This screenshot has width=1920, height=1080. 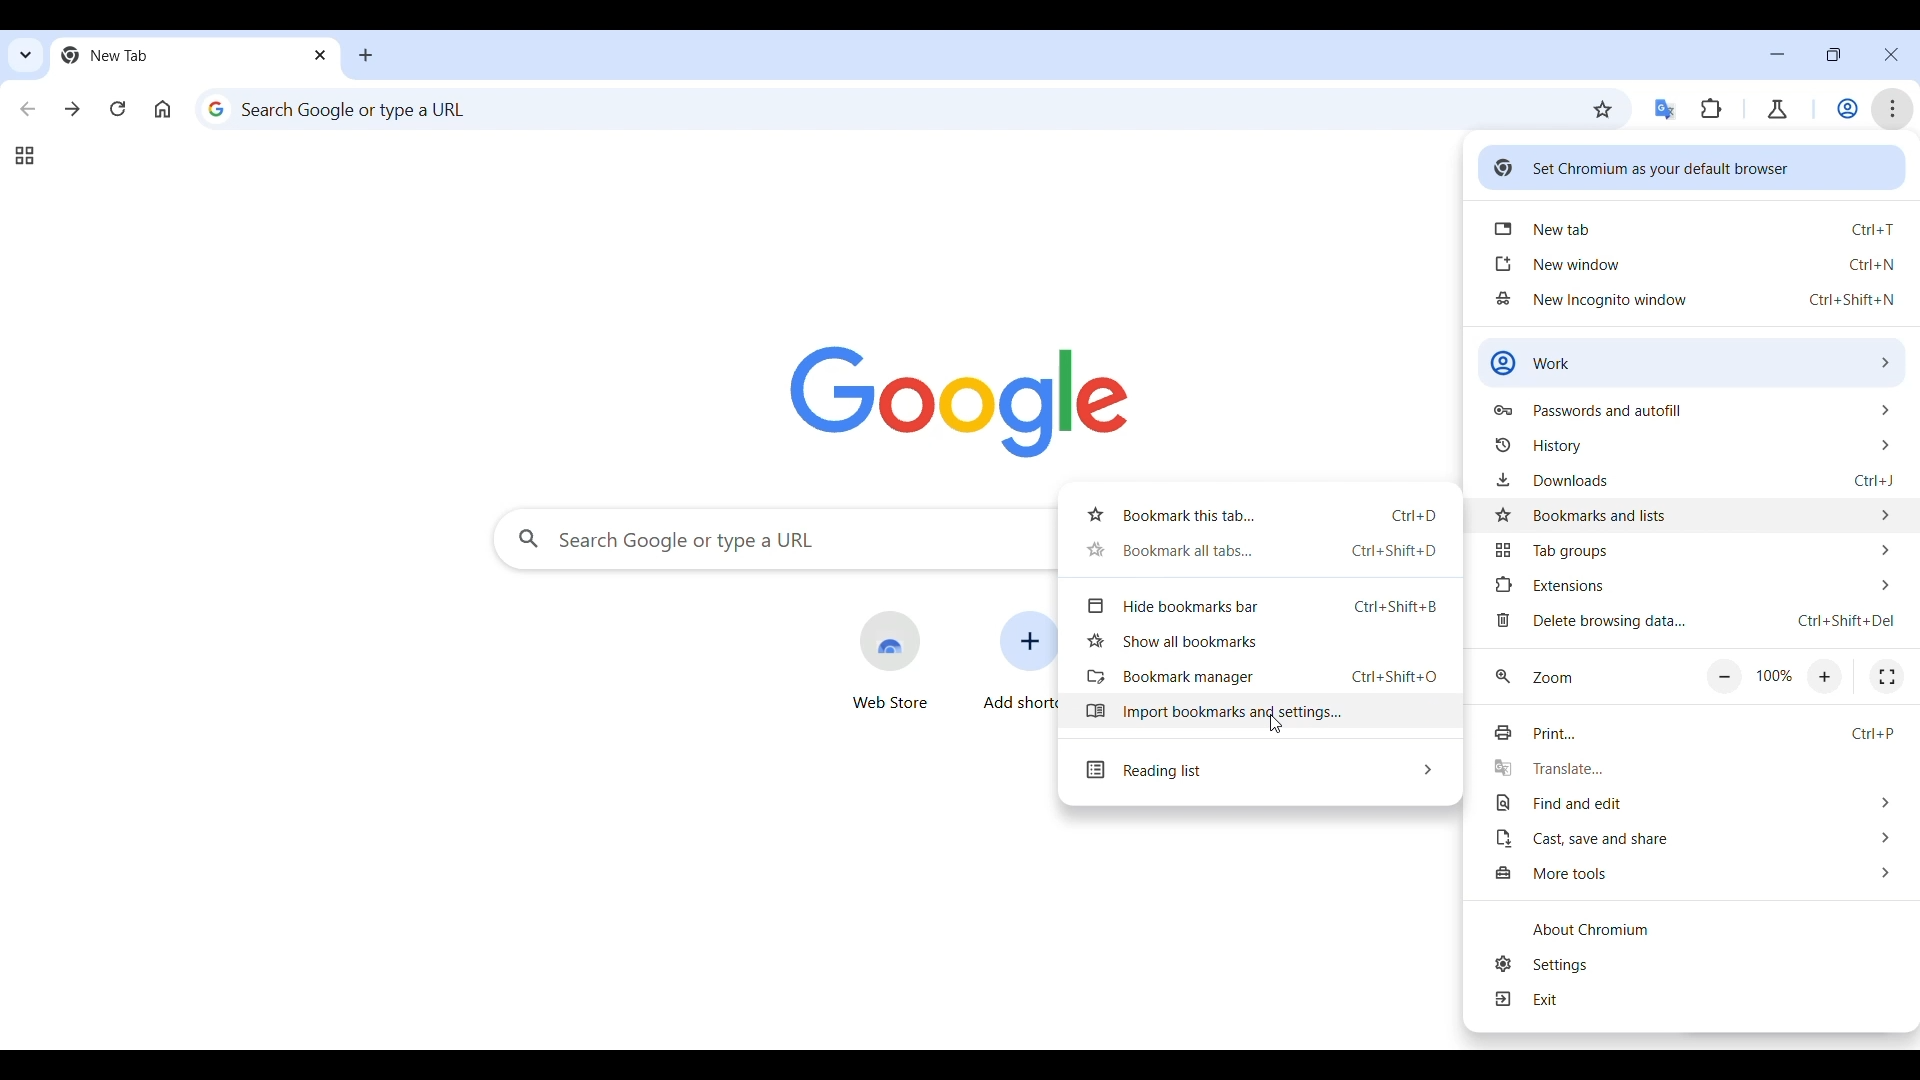 What do you see at coordinates (1259, 771) in the screenshot?
I see `Reading list ` at bounding box center [1259, 771].